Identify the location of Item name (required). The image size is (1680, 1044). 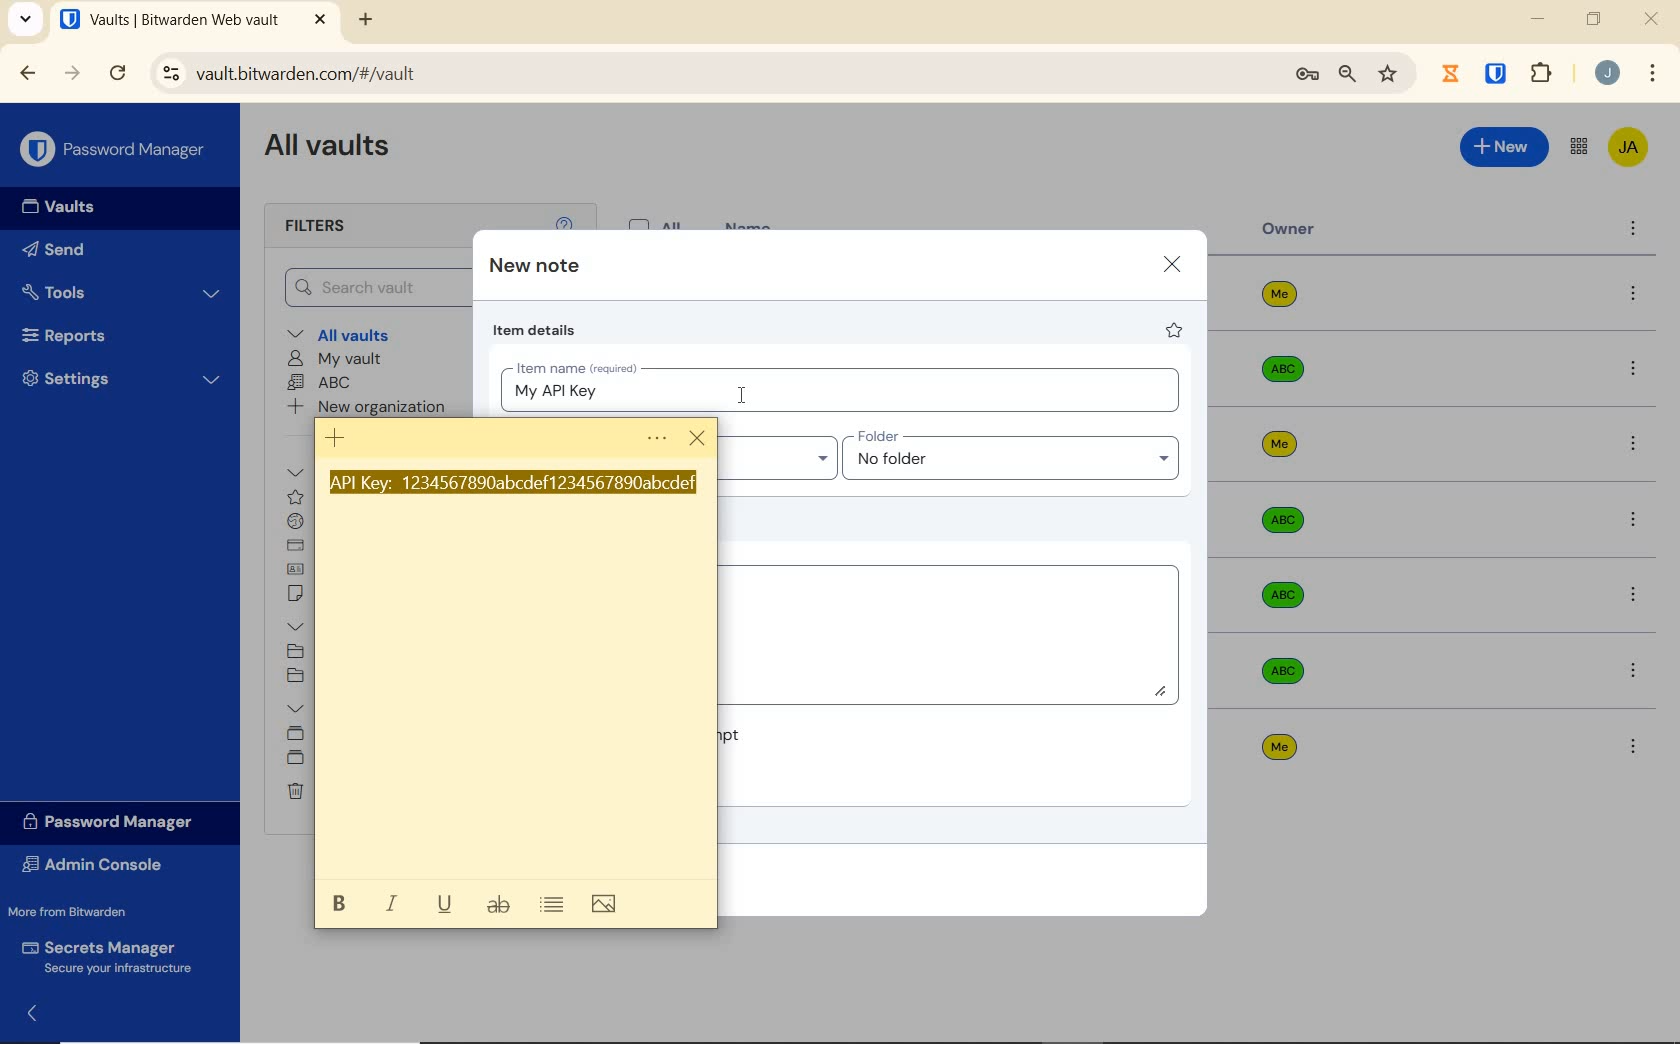
(575, 365).